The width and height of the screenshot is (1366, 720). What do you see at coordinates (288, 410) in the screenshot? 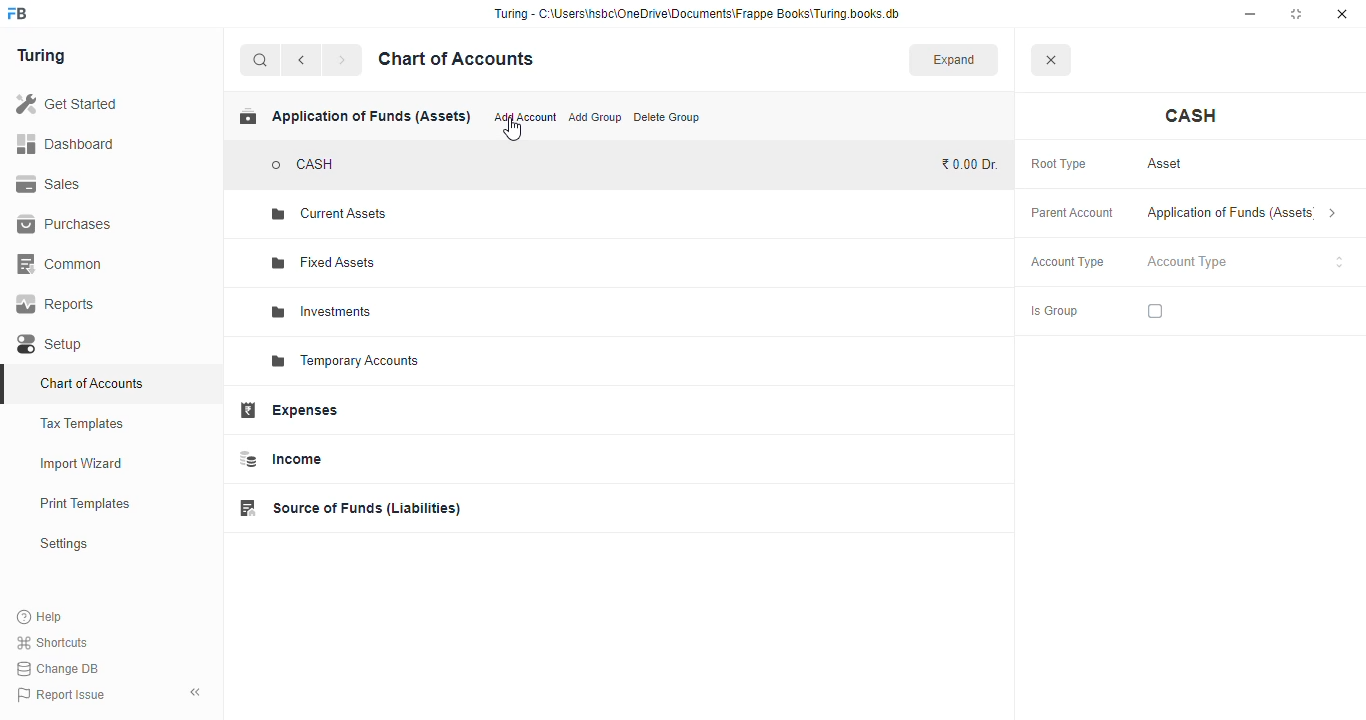
I see `expenses` at bounding box center [288, 410].